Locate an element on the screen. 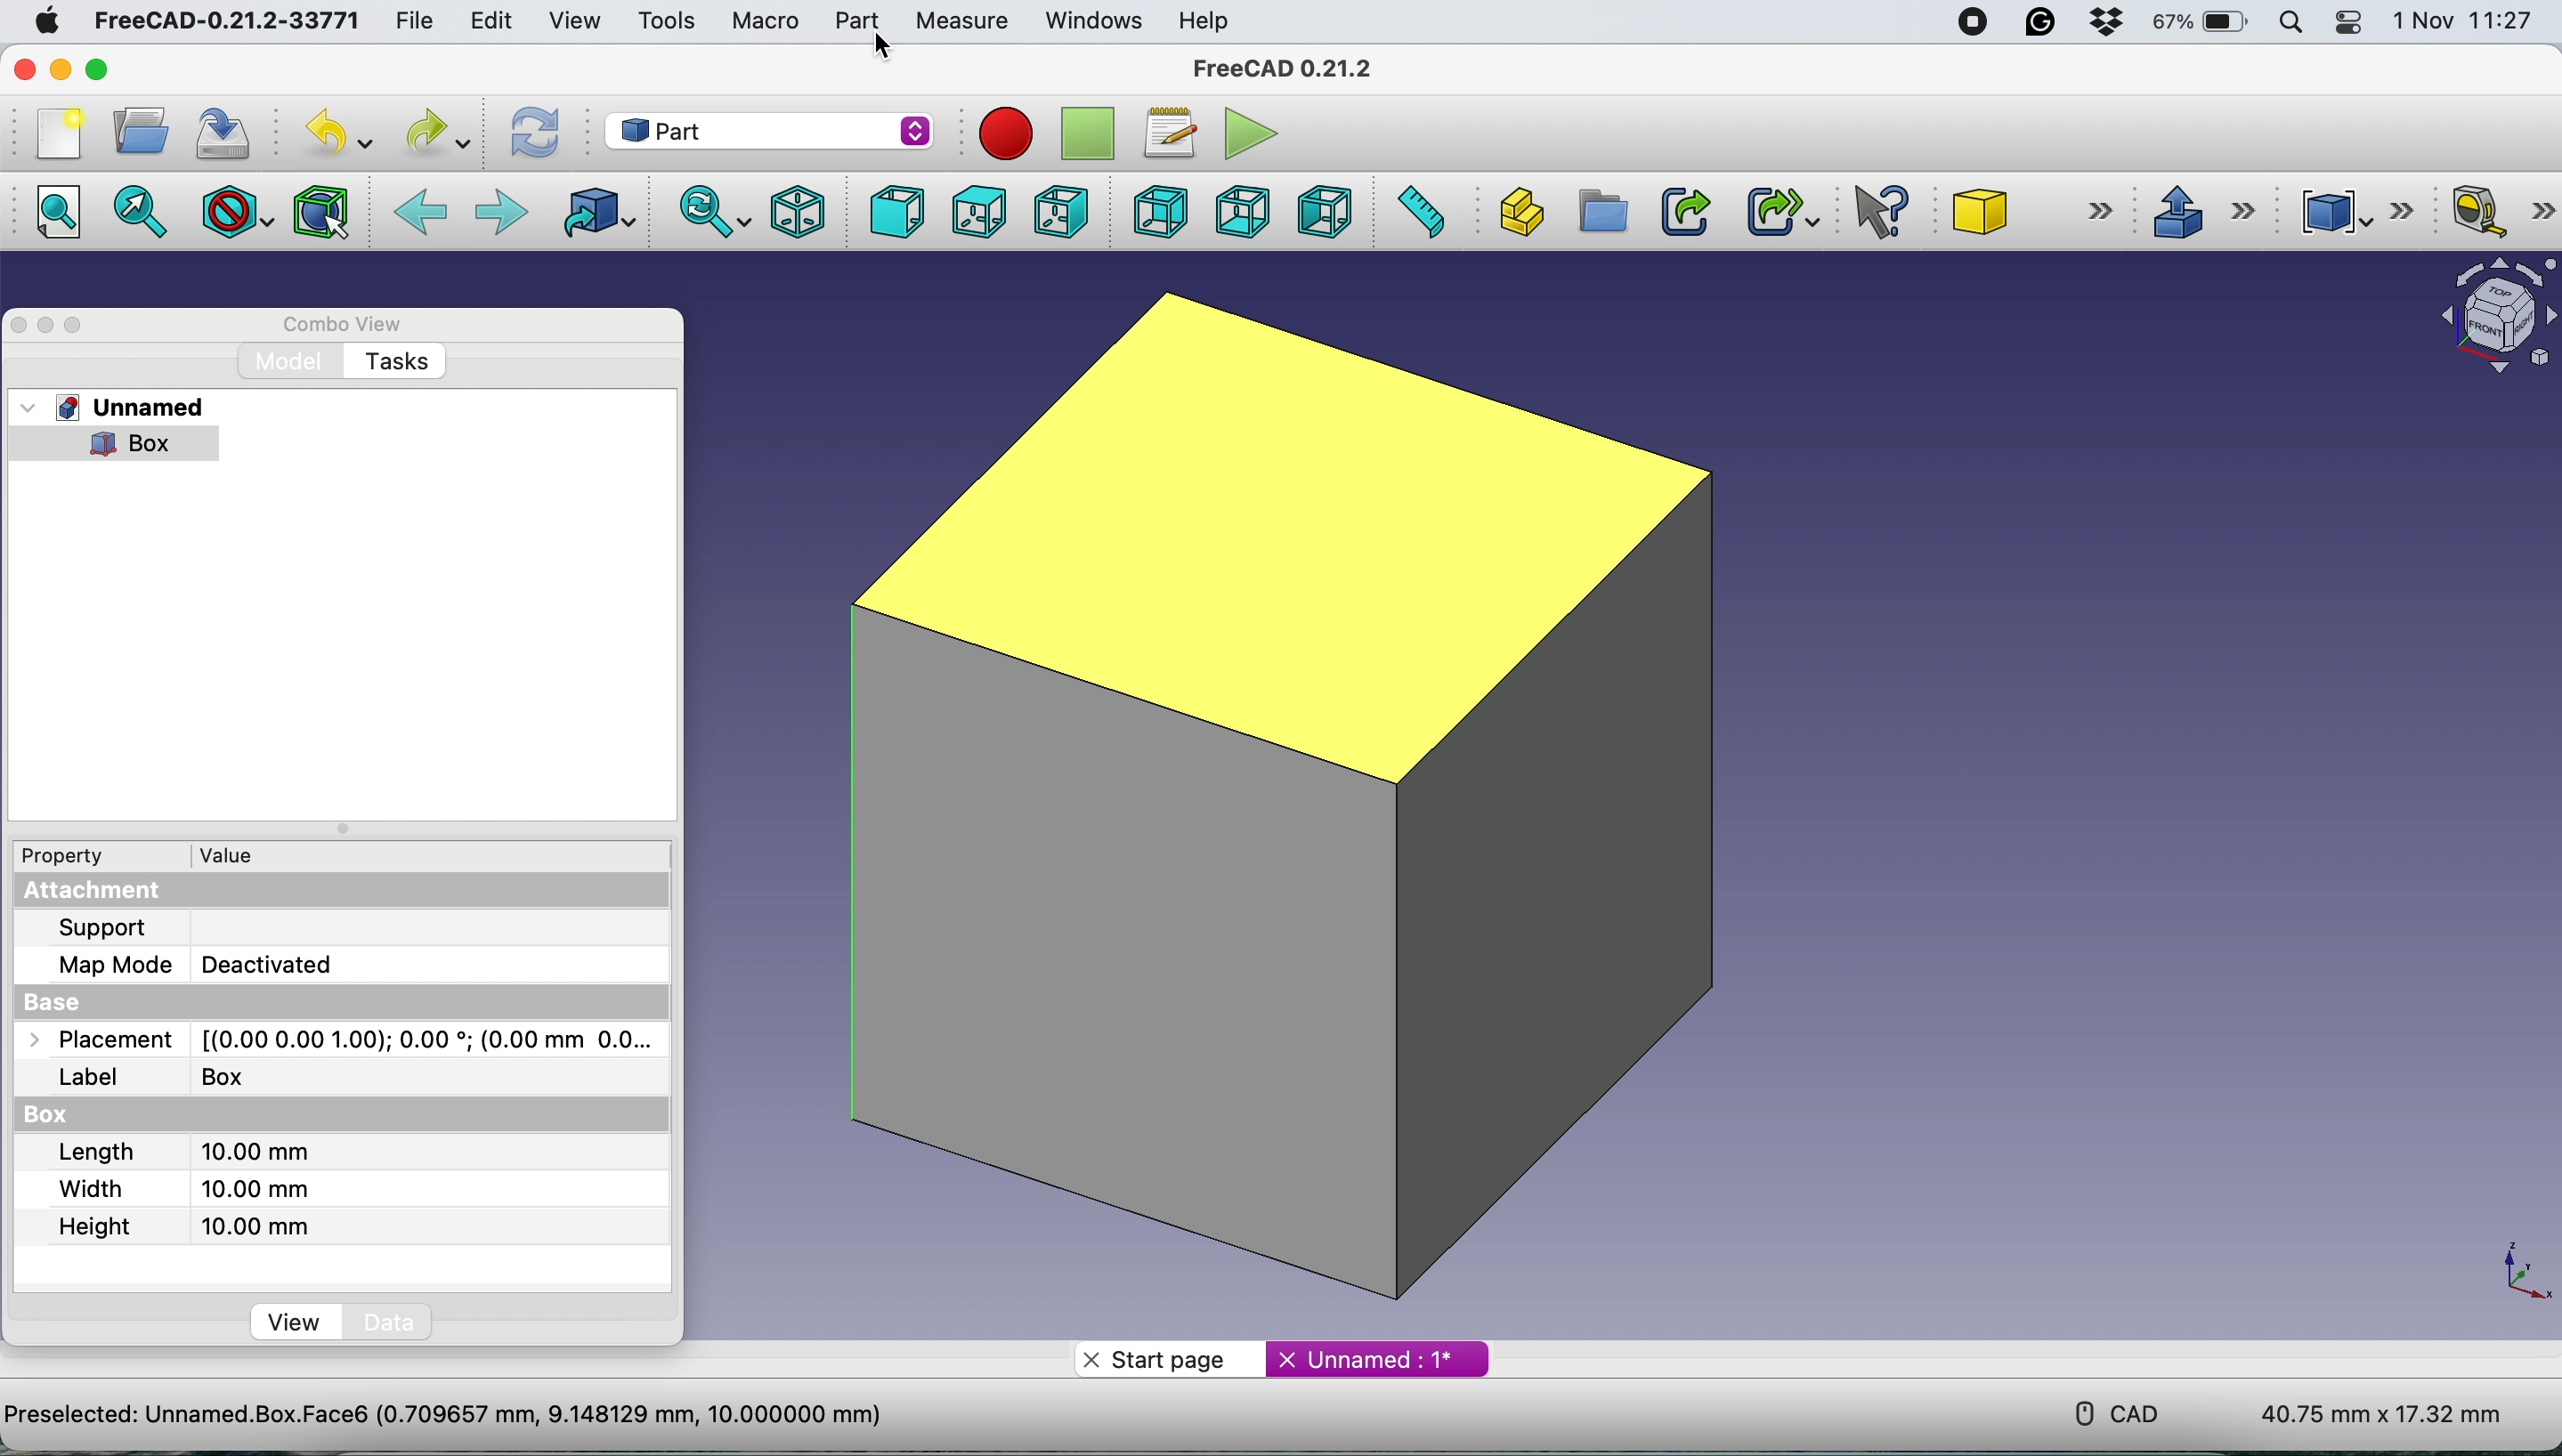 The image size is (2562, 1456). sync view is located at coordinates (705, 215).